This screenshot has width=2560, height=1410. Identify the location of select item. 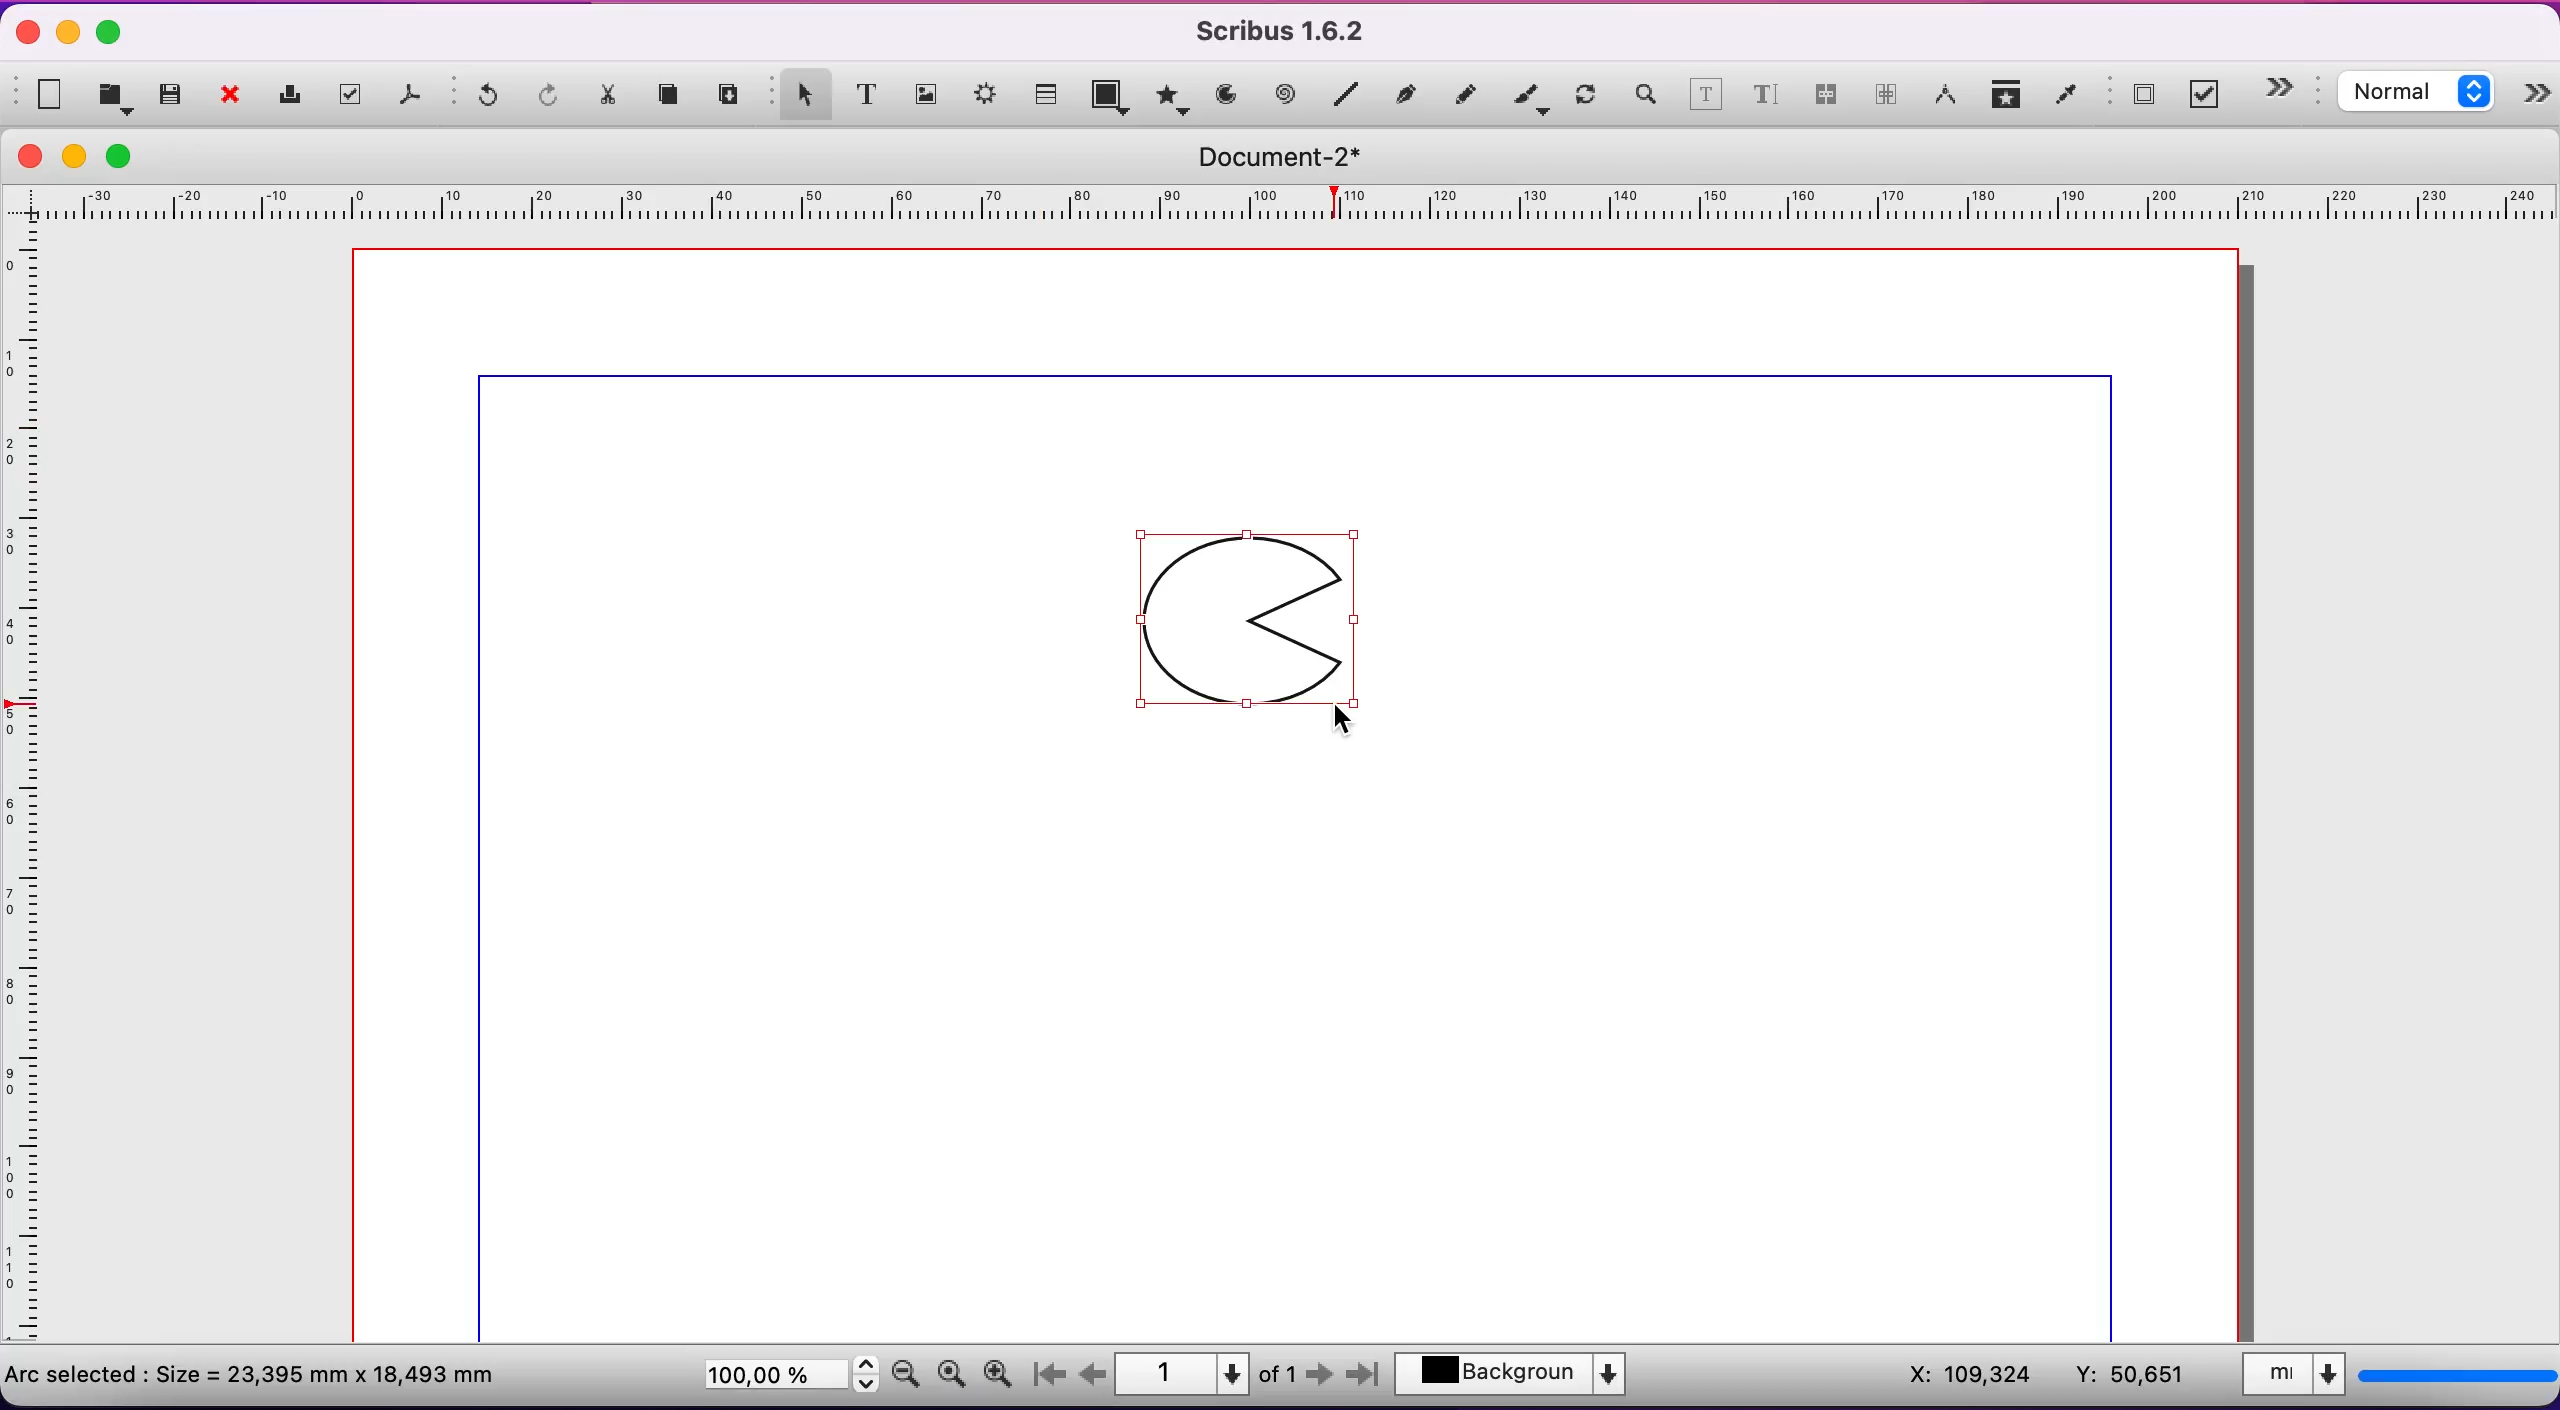
(800, 92).